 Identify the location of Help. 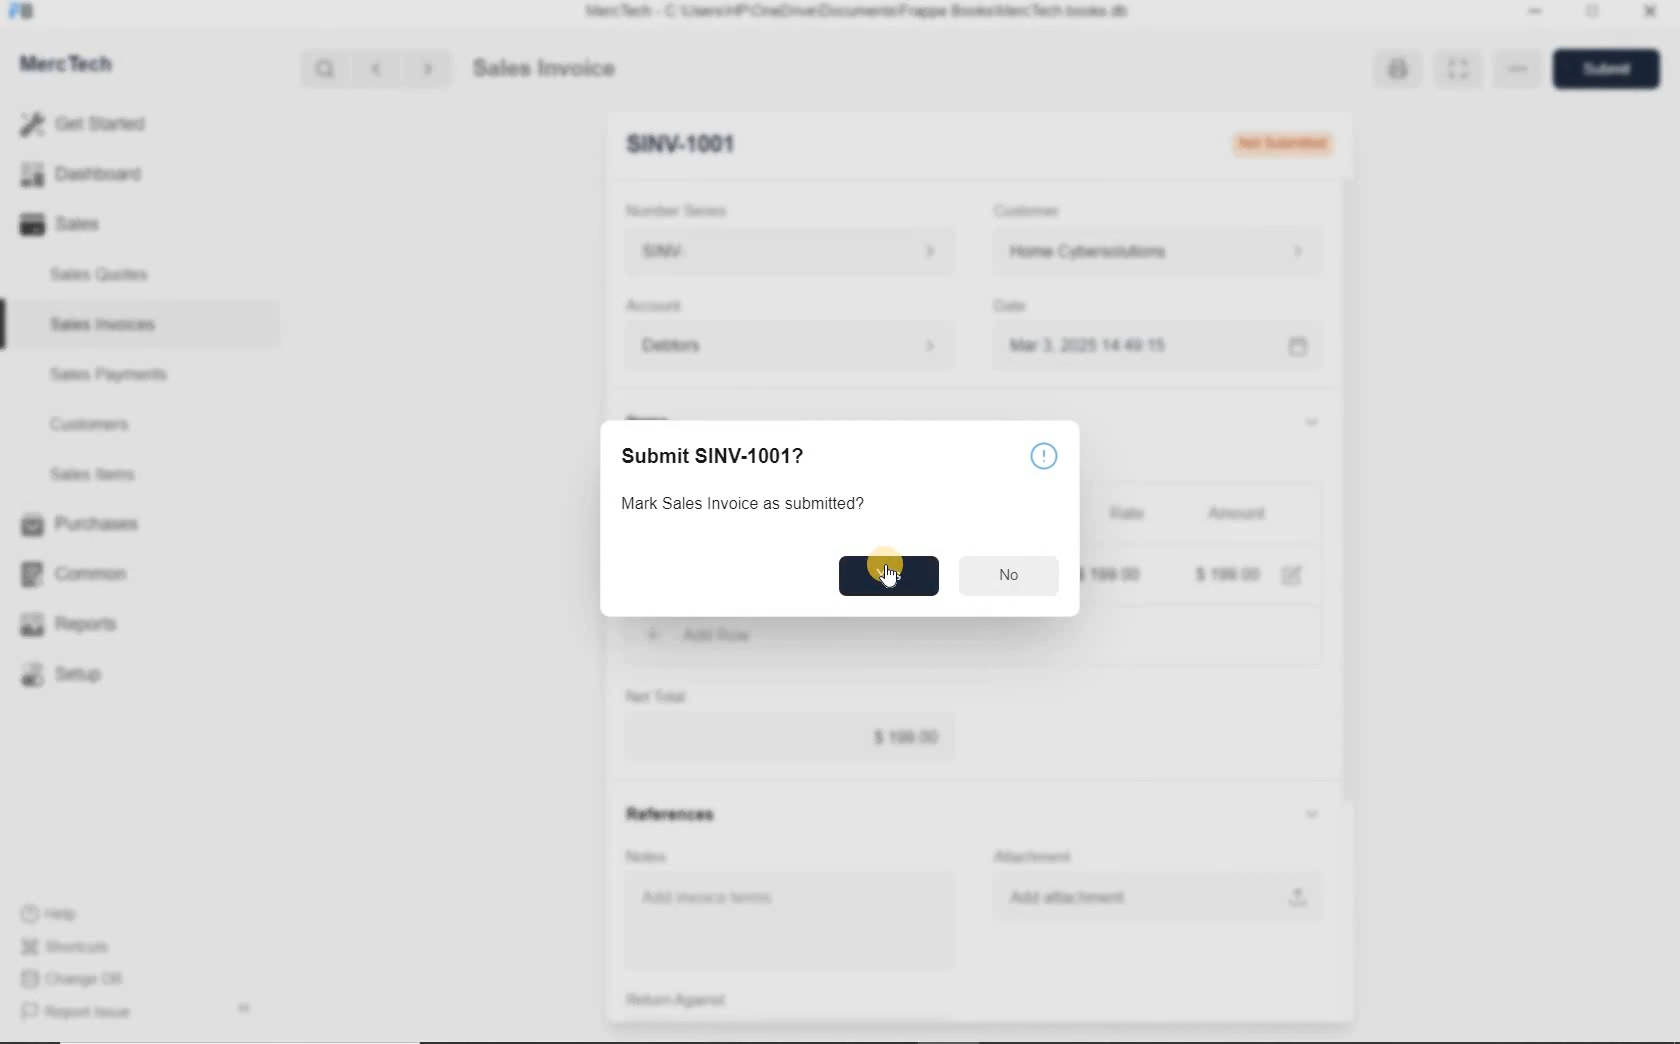
(60, 914).